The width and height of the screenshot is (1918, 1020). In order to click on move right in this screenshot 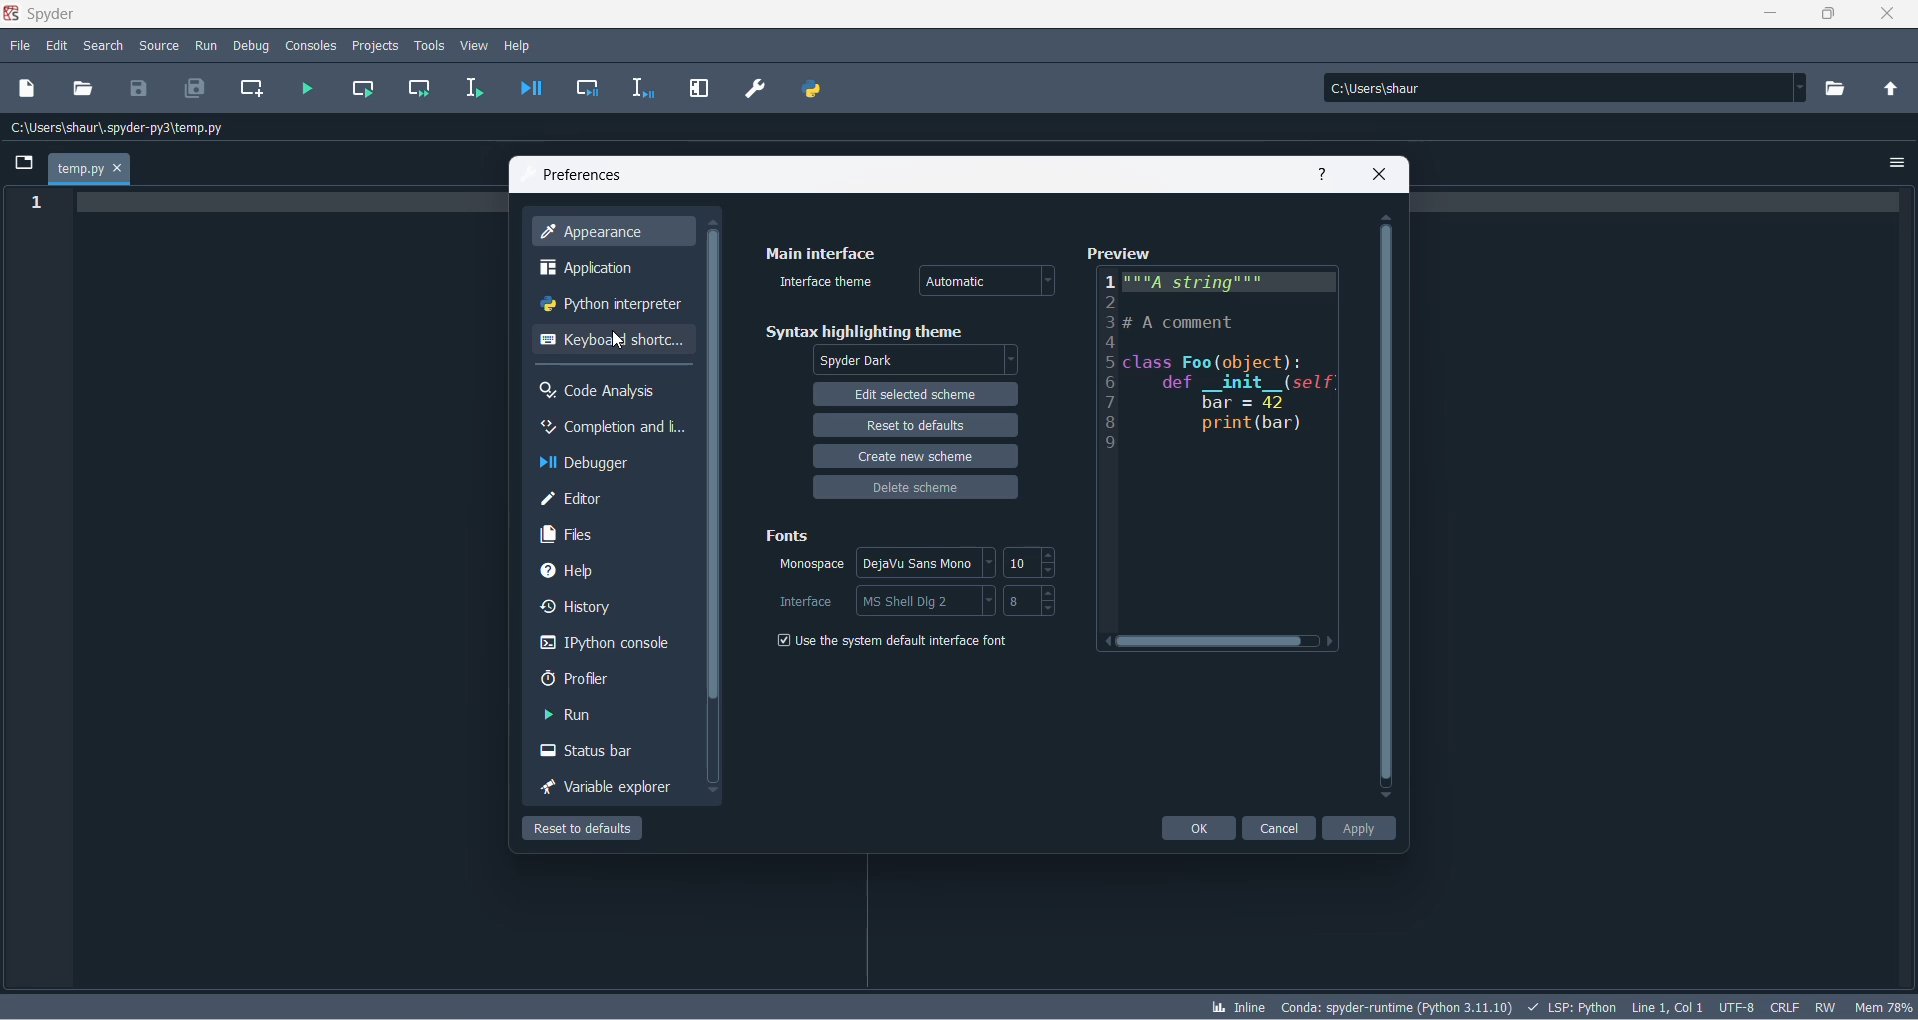, I will do `click(1331, 643)`.